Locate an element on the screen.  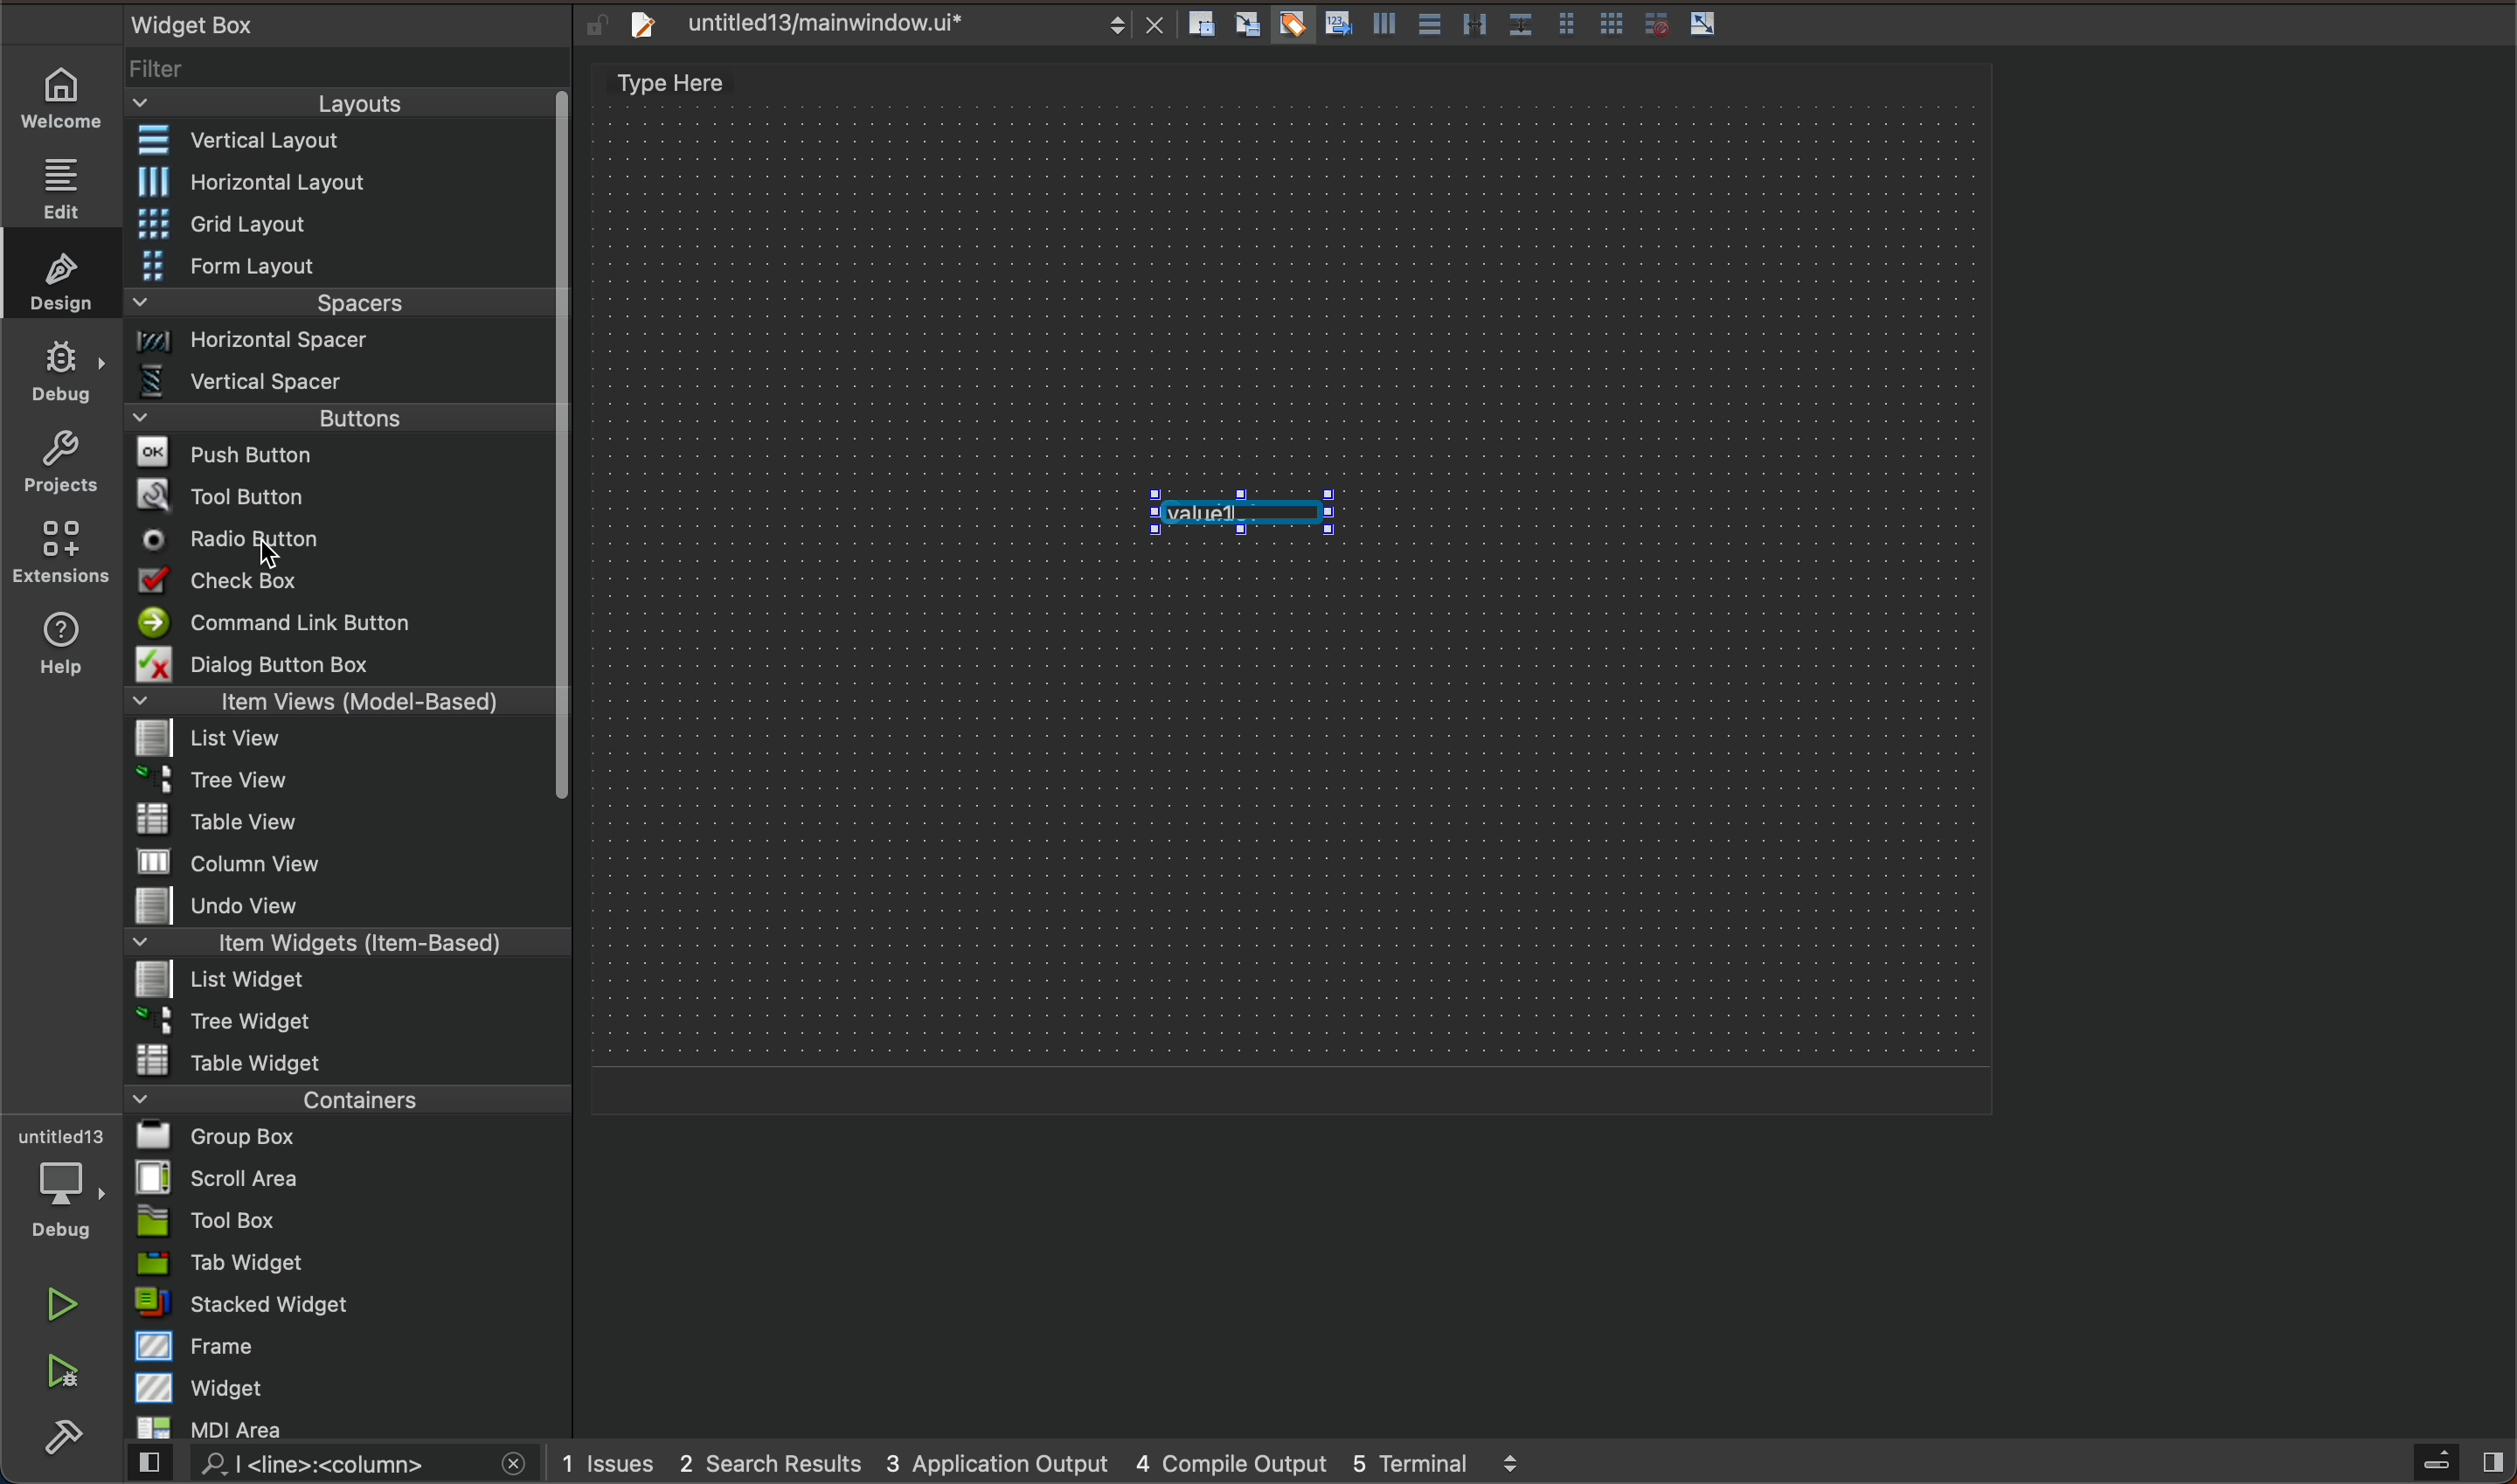
undo view is located at coordinates (348, 905).